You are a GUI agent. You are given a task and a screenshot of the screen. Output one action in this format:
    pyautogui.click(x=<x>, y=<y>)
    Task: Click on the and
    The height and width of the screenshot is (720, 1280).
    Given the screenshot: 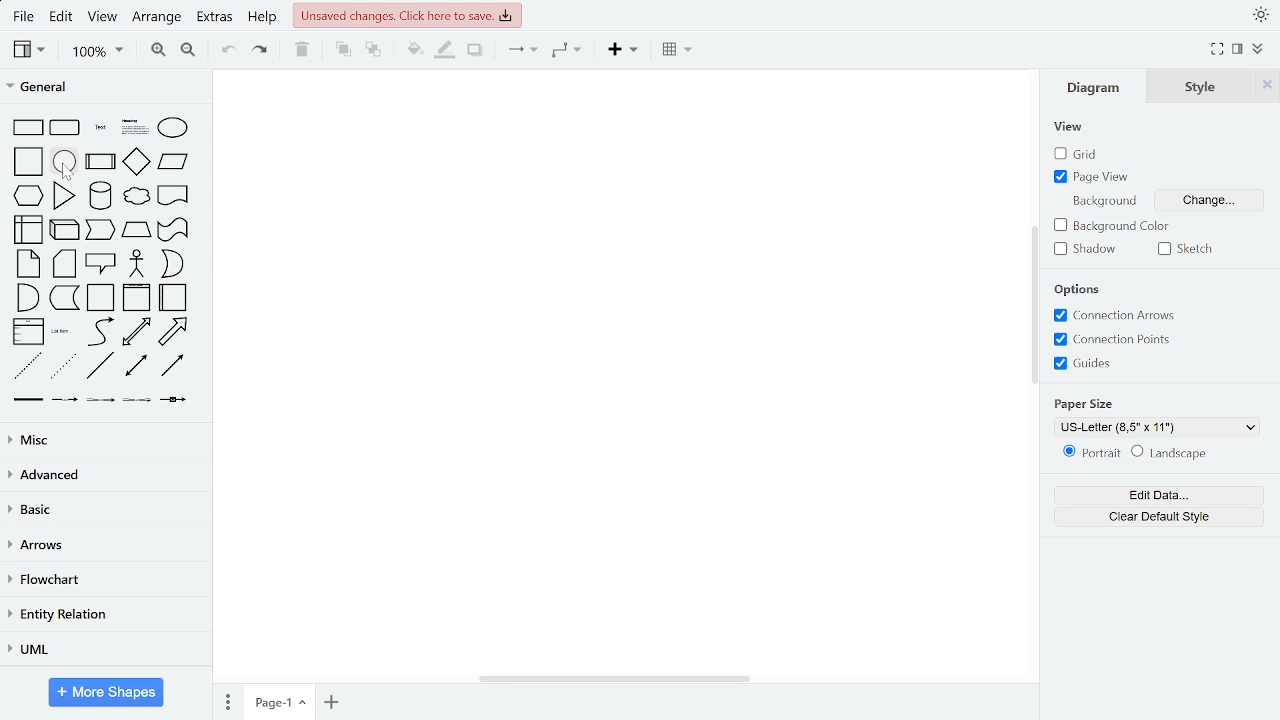 What is the action you would take?
    pyautogui.click(x=27, y=297)
    